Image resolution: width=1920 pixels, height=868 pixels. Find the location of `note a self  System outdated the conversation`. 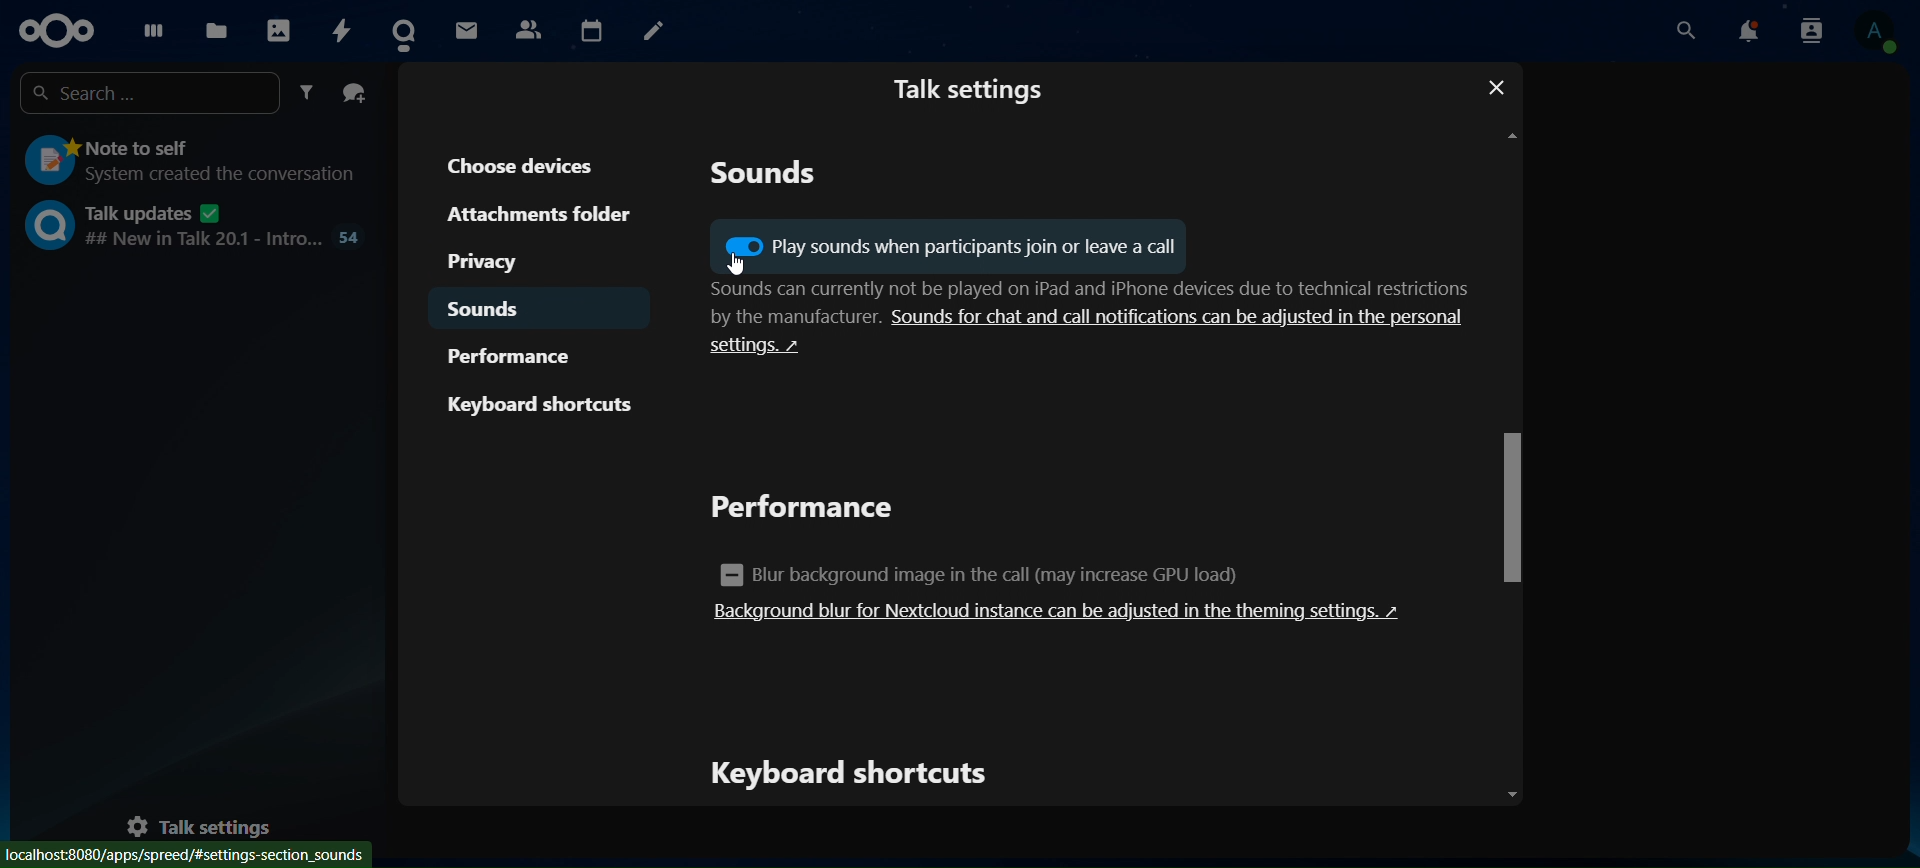

note a self  System outdated the conversation is located at coordinates (193, 158).